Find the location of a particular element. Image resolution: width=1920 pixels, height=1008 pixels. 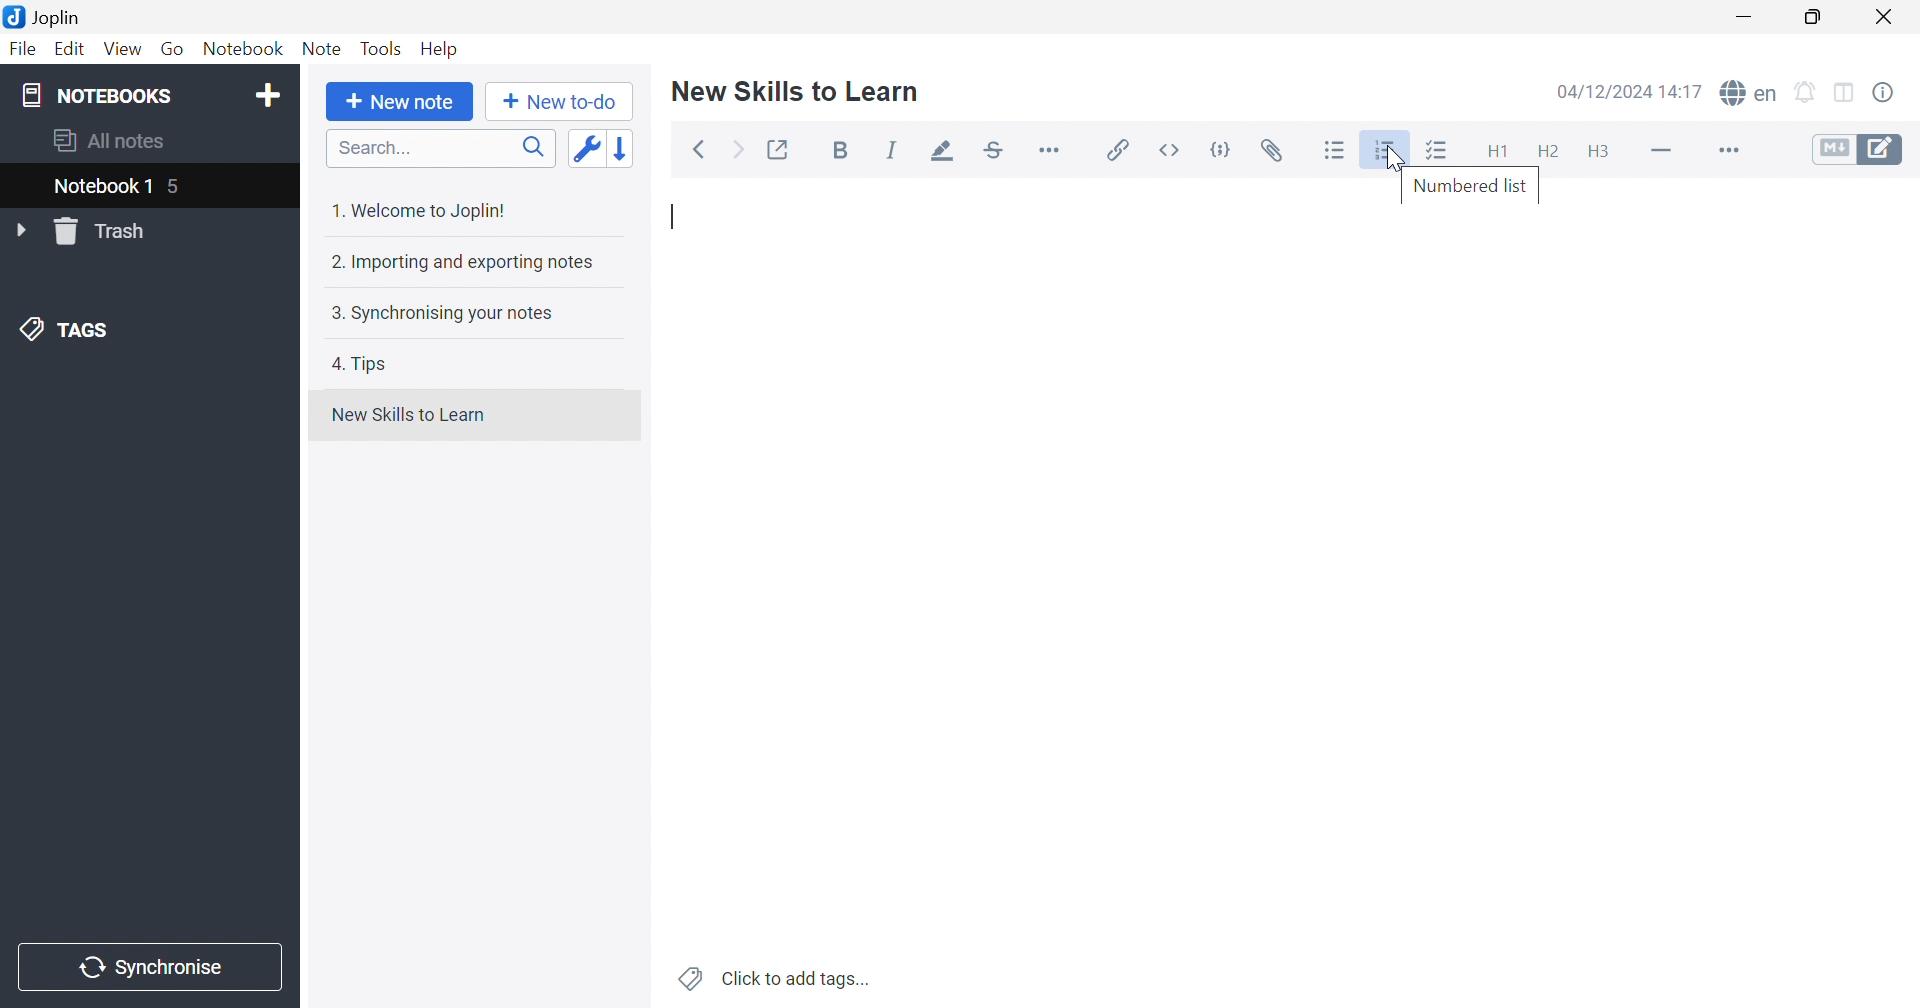

Strikethrough is located at coordinates (995, 151).